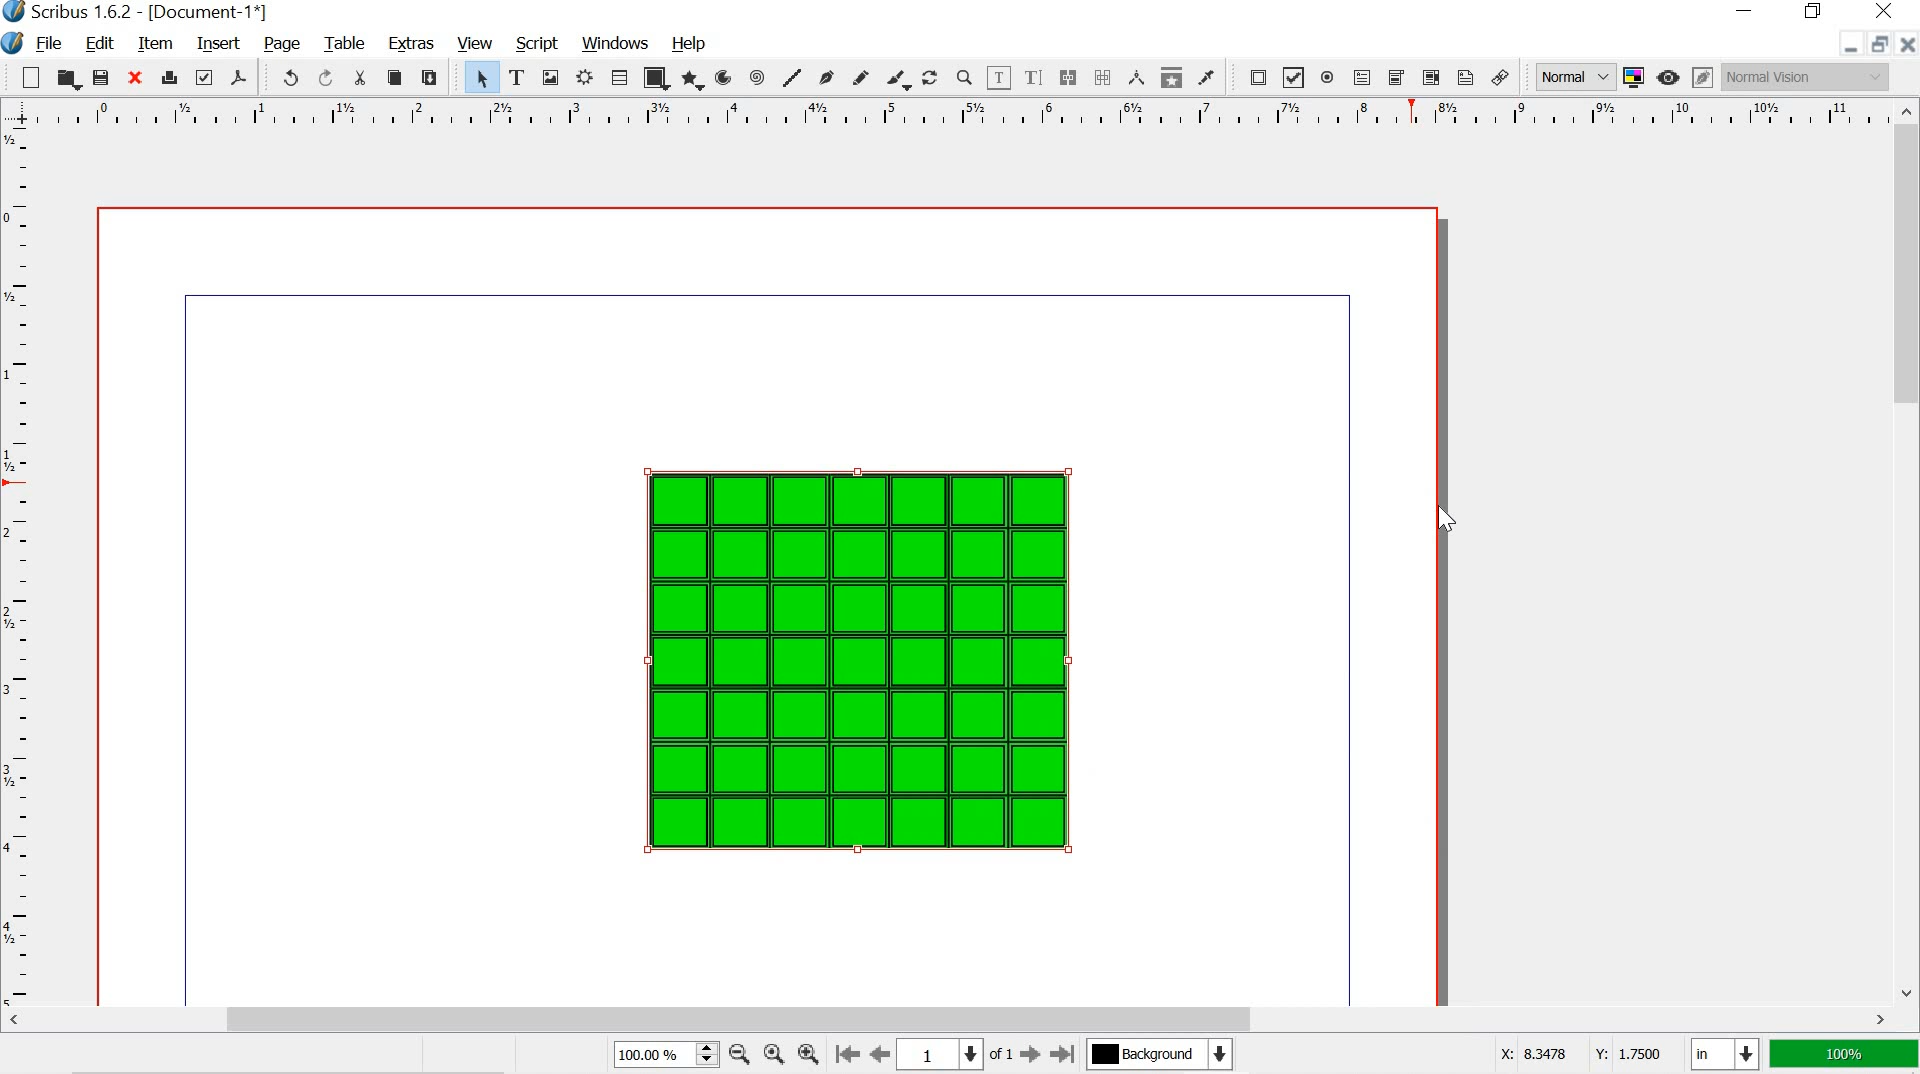 The height and width of the screenshot is (1074, 1920). What do you see at coordinates (862, 76) in the screenshot?
I see `freehand line` at bounding box center [862, 76].